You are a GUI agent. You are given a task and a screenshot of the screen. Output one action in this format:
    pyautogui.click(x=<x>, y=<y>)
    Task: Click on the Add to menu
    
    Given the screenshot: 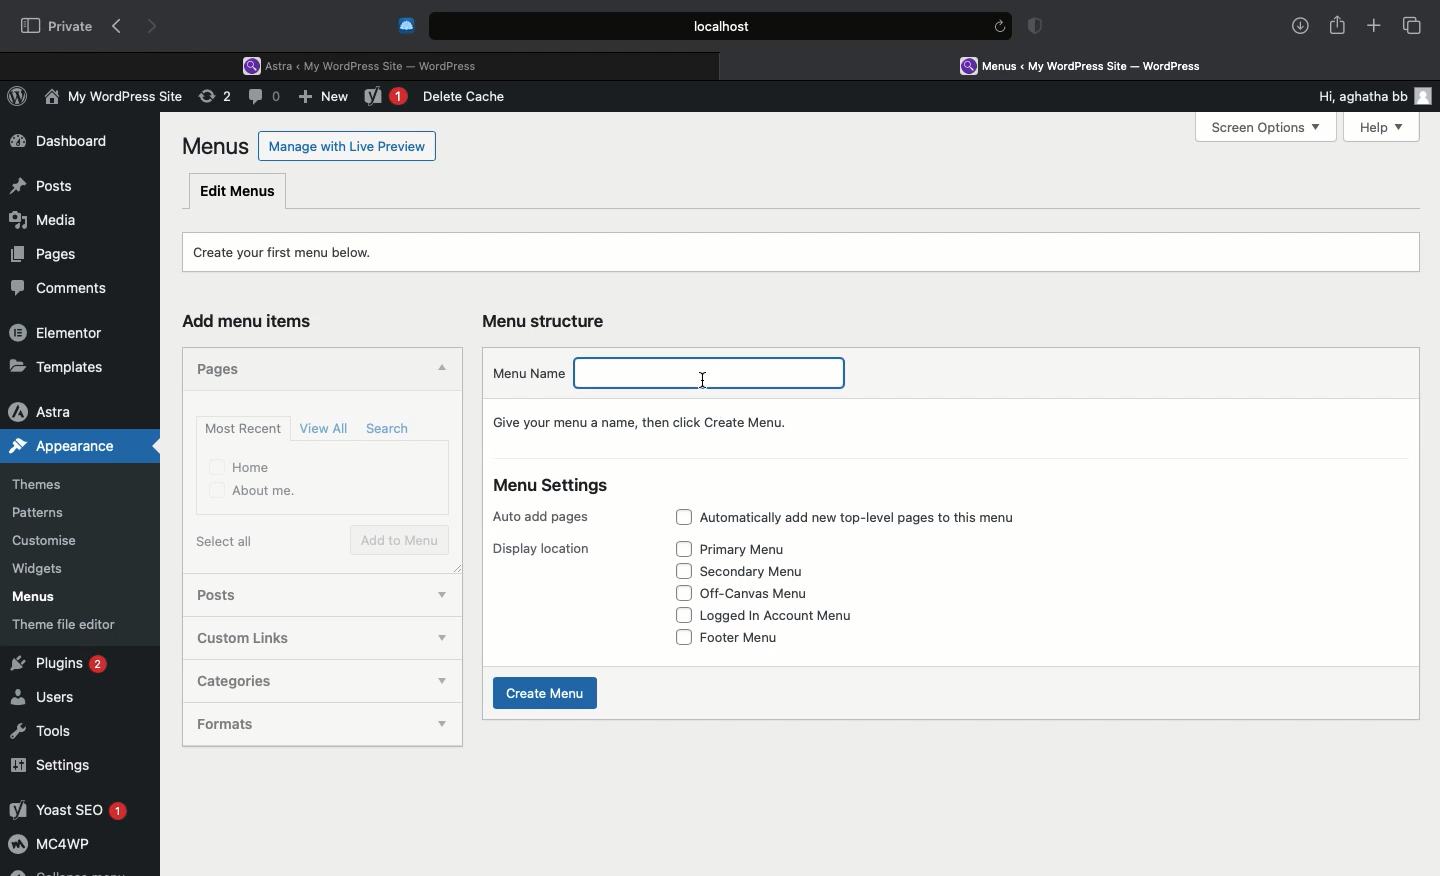 What is the action you would take?
    pyautogui.click(x=402, y=541)
    